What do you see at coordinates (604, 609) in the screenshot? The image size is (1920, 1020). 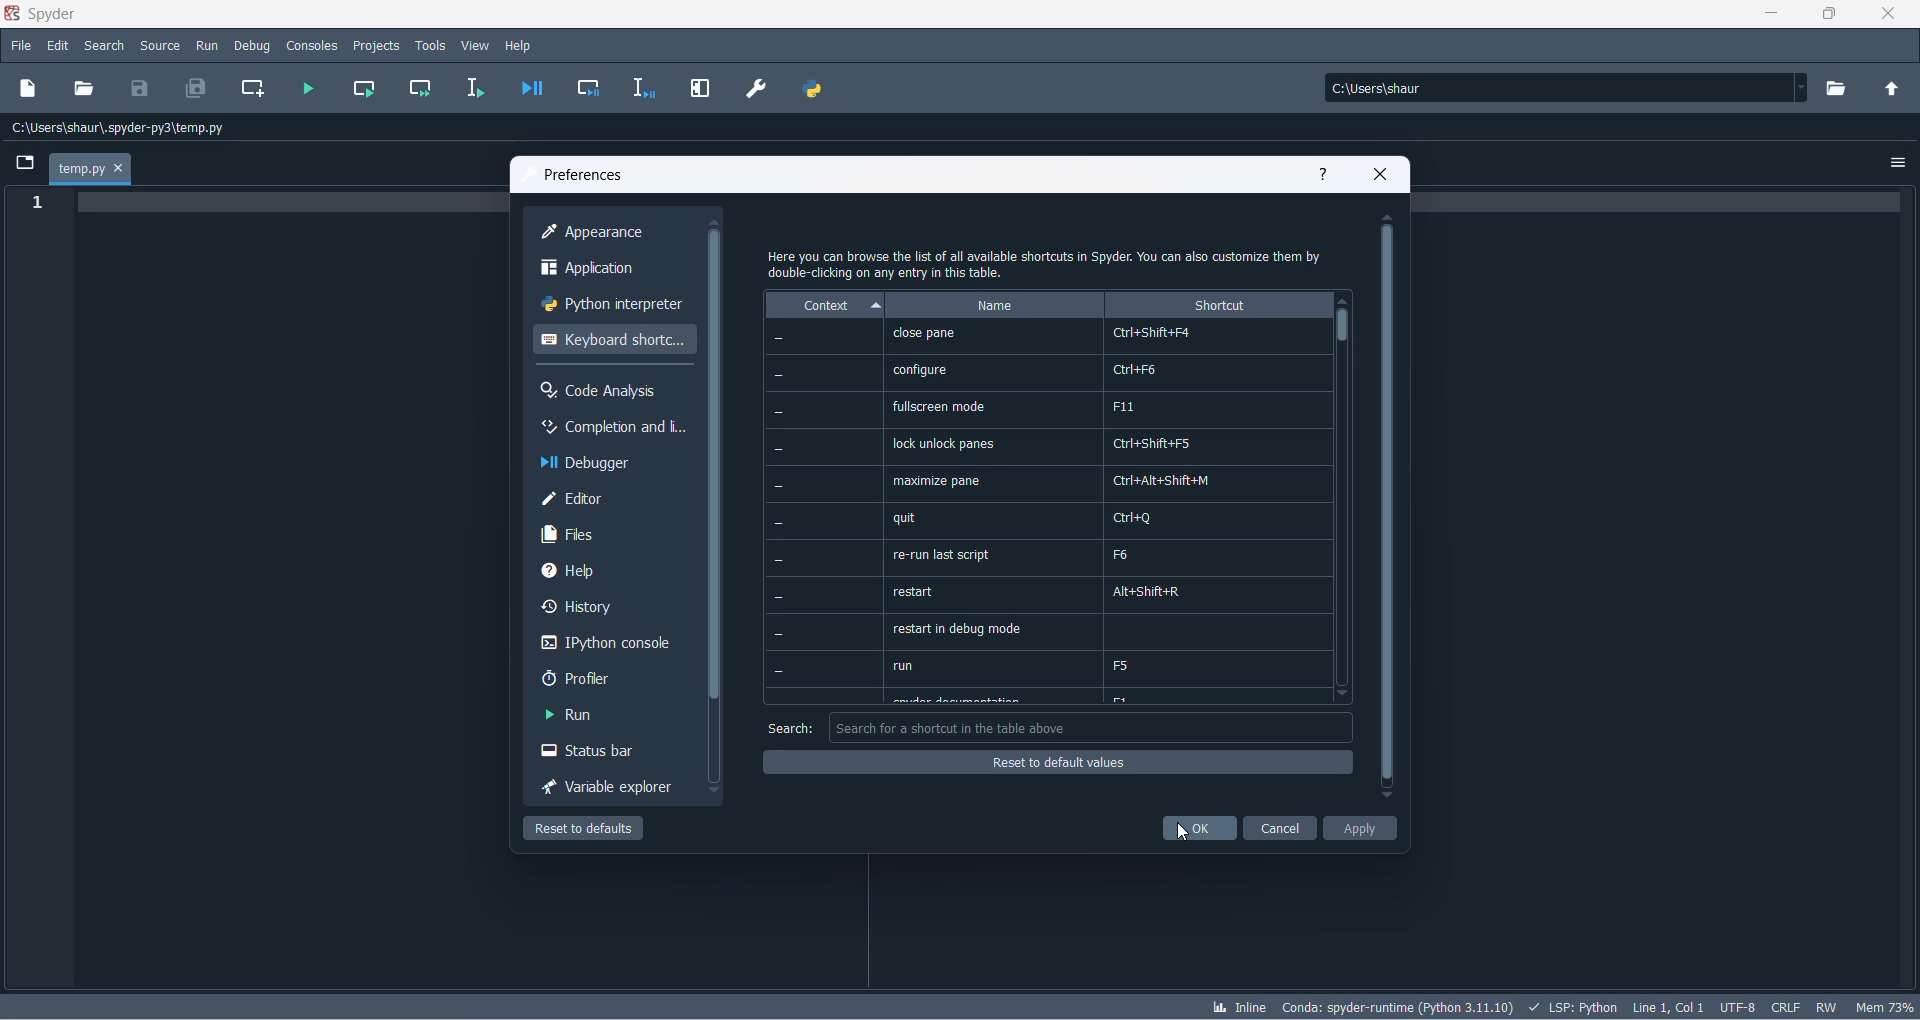 I see `history` at bounding box center [604, 609].